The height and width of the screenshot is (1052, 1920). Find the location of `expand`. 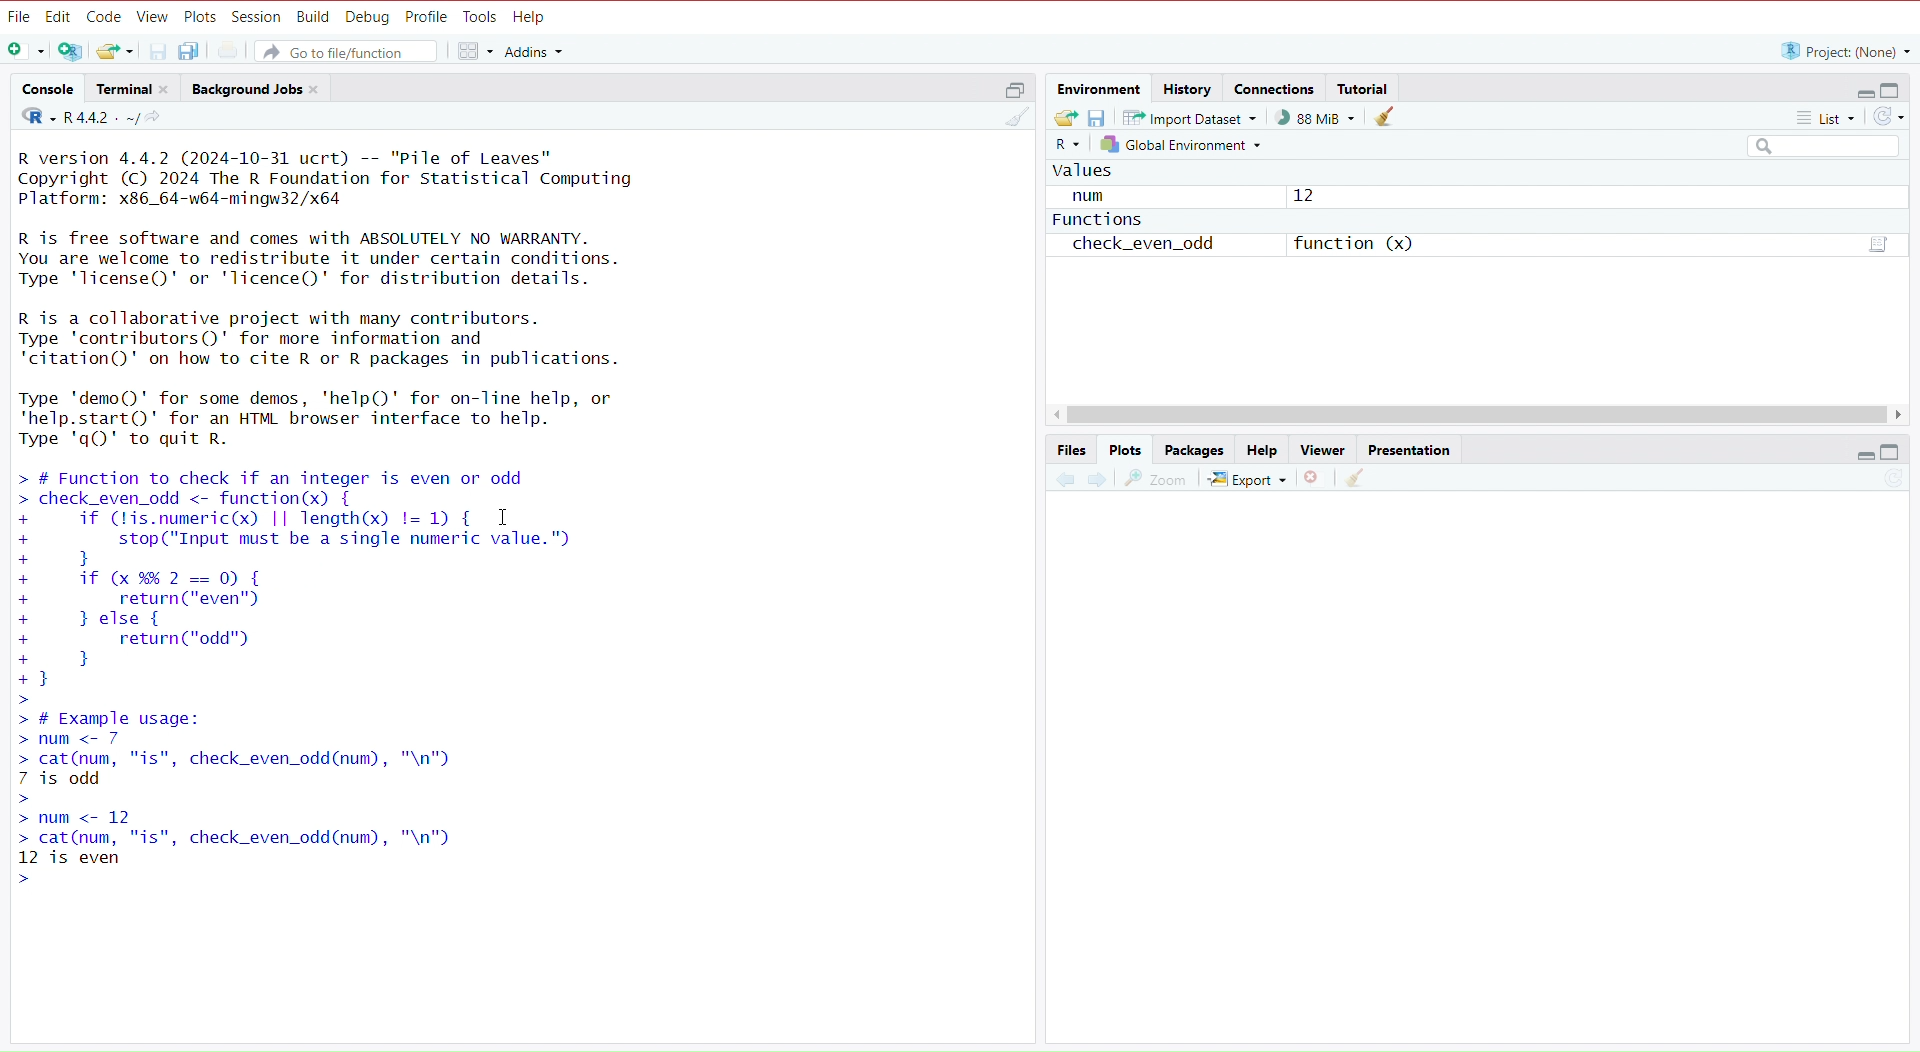

expand is located at coordinates (1862, 454).